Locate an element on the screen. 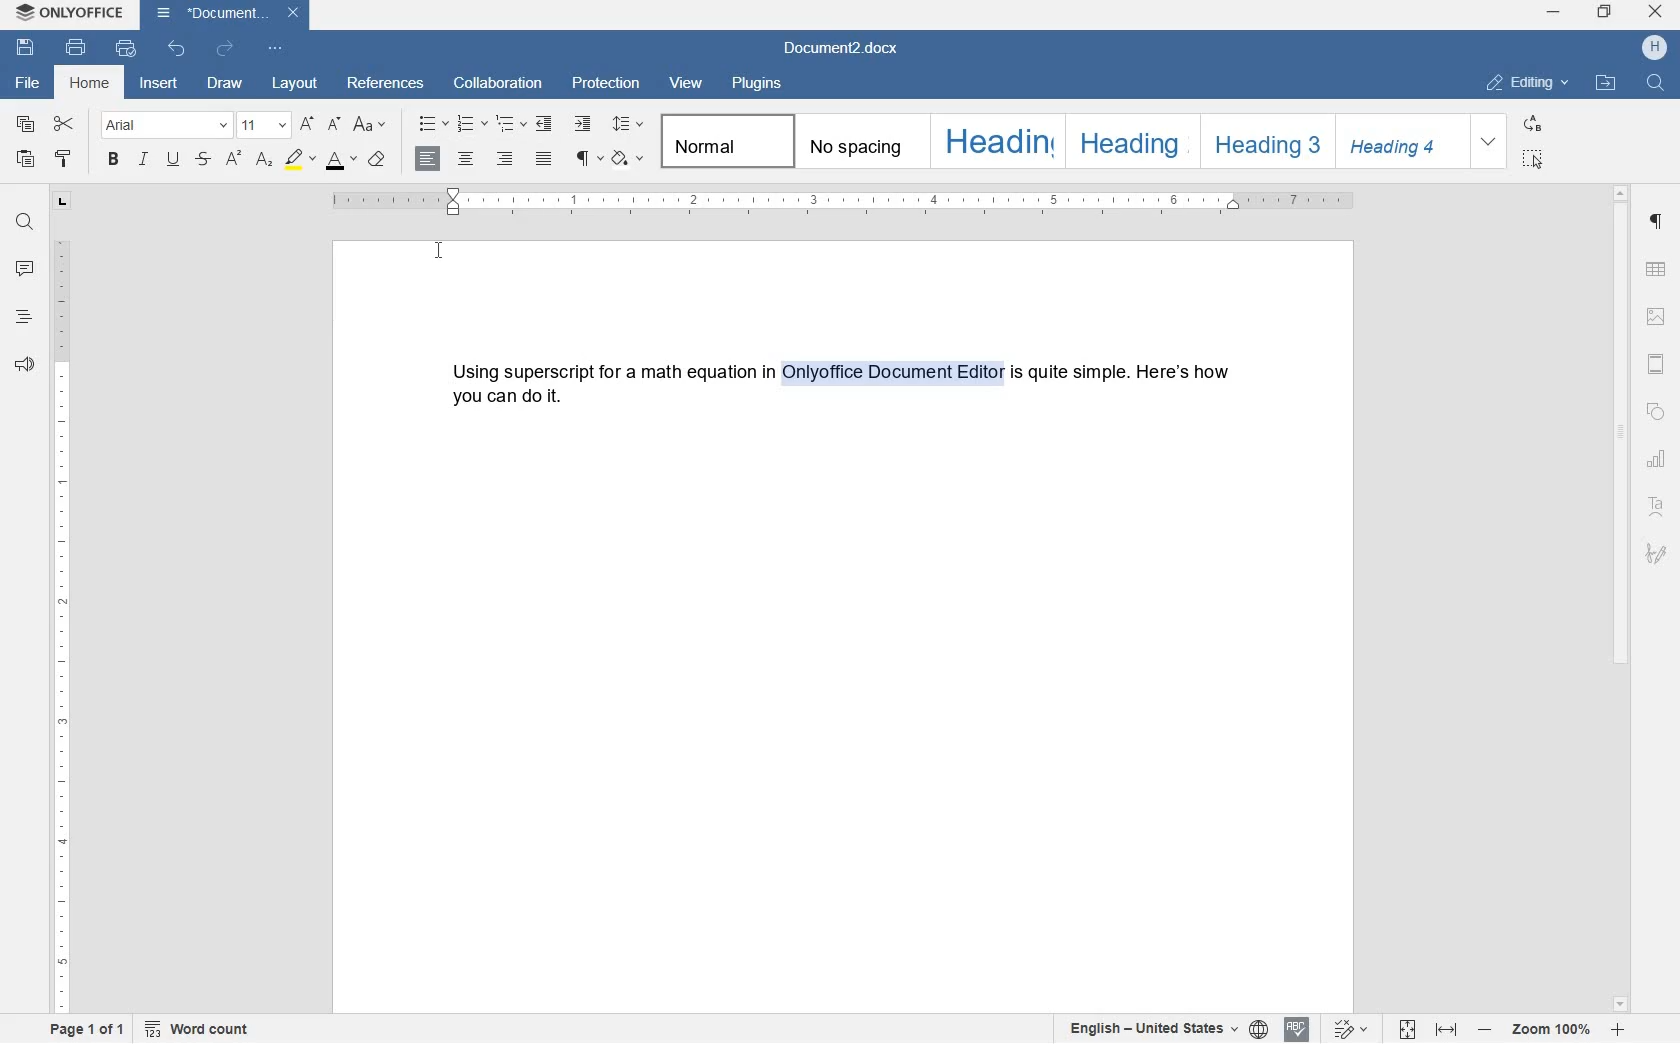  collaboration is located at coordinates (498, 85).